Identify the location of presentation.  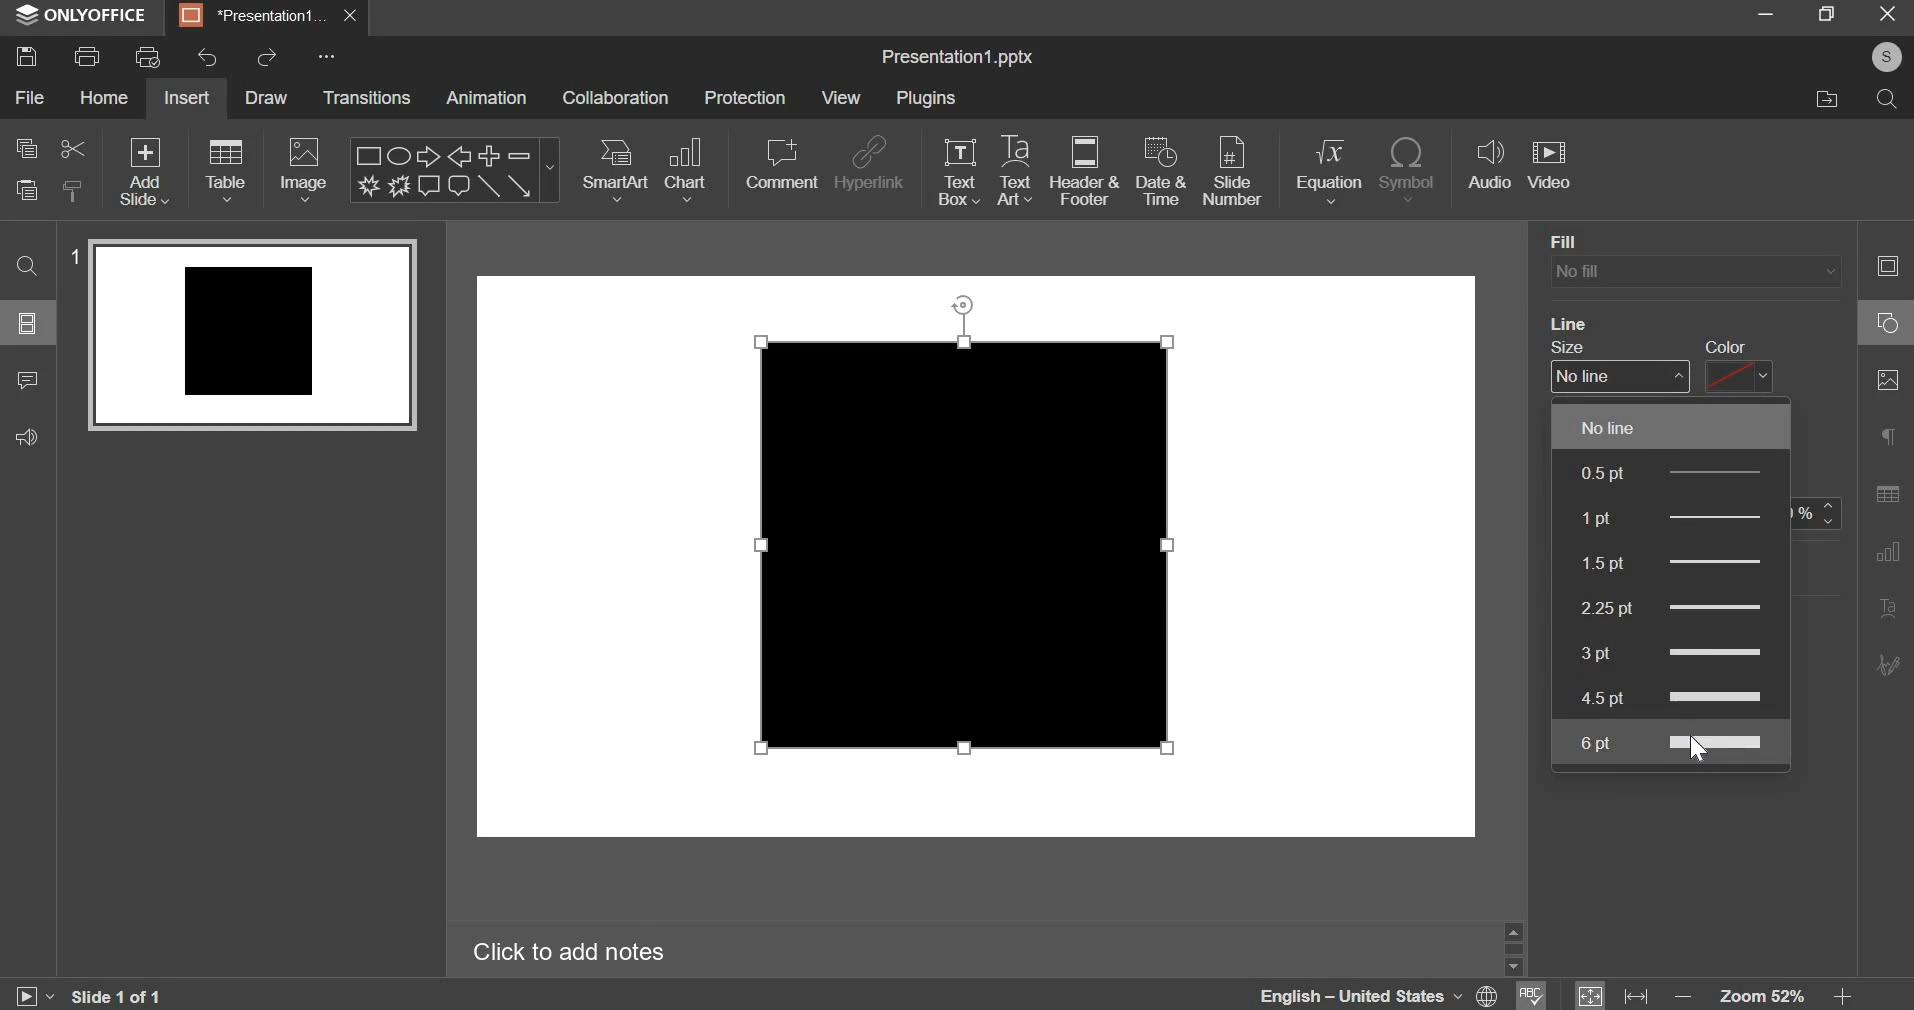
(267, 17).